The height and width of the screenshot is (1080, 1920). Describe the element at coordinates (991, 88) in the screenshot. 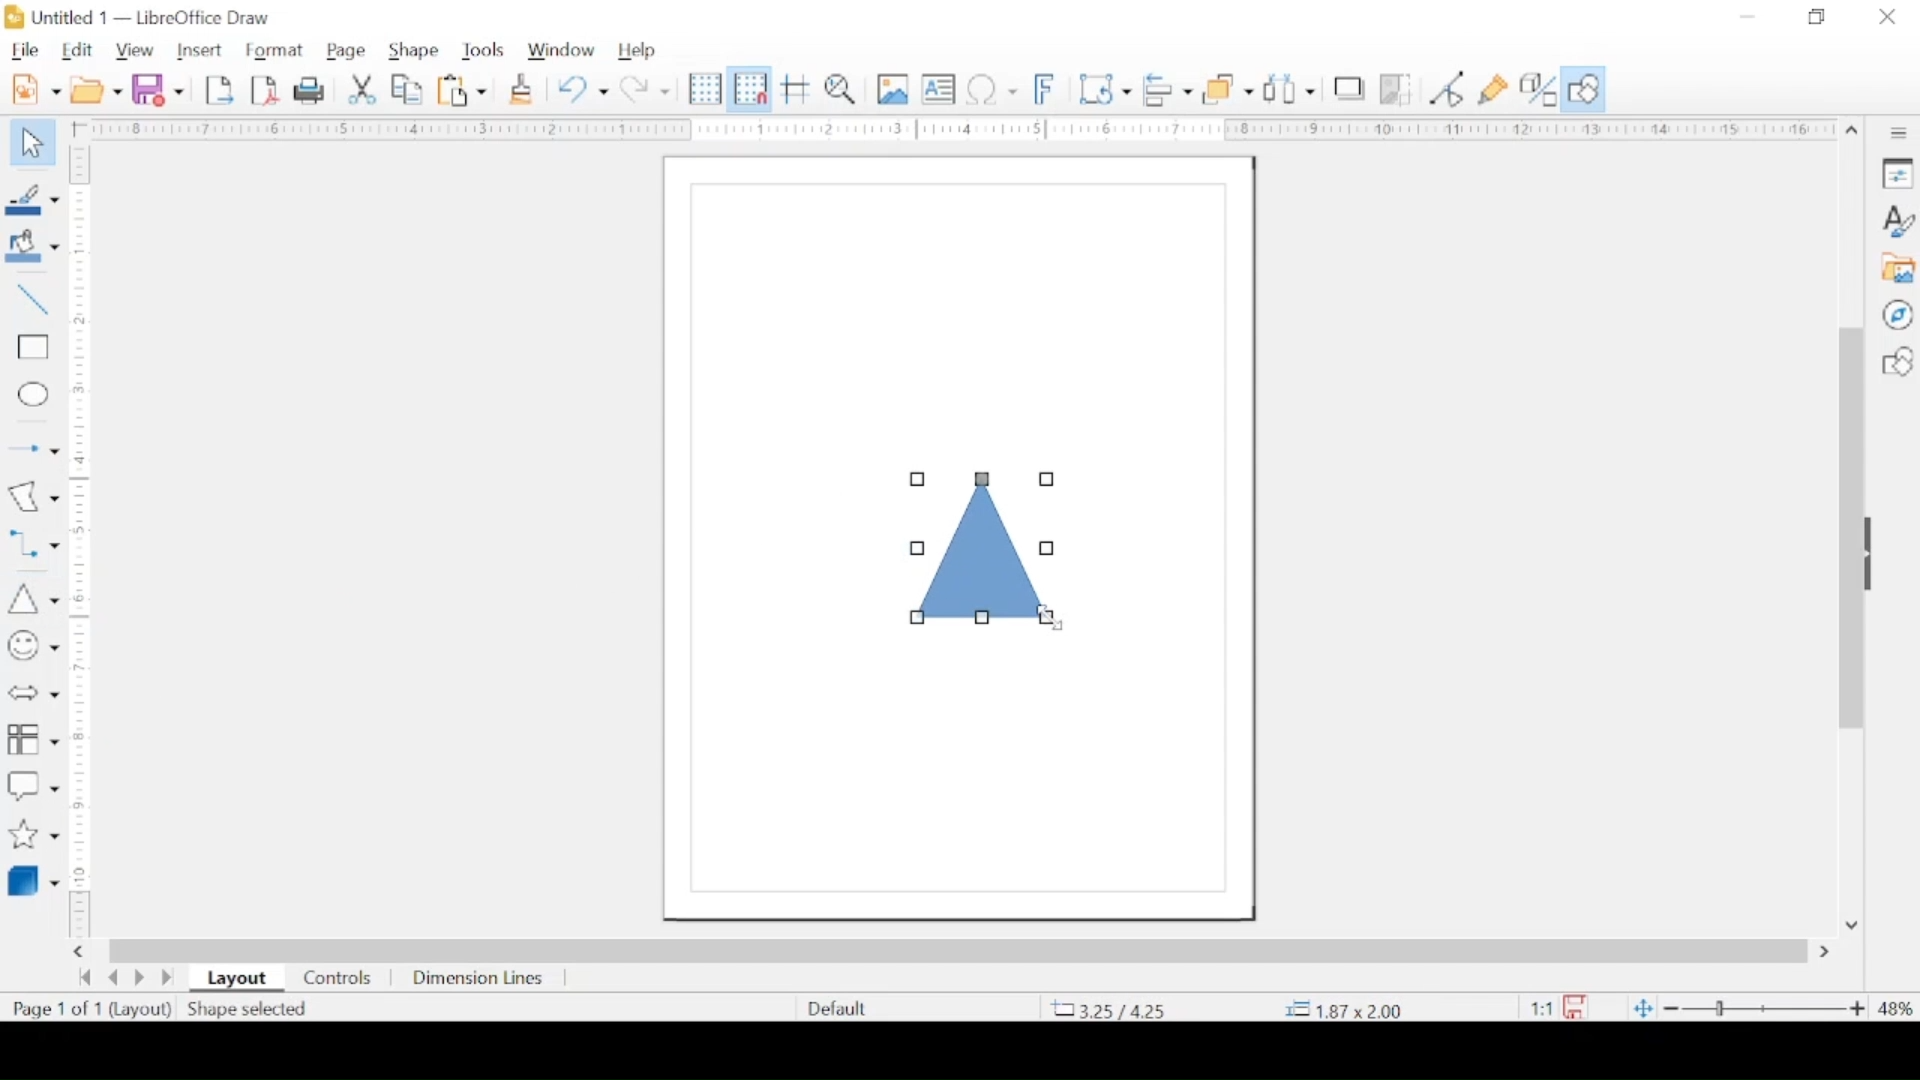

I see `insert special characters` at that location.